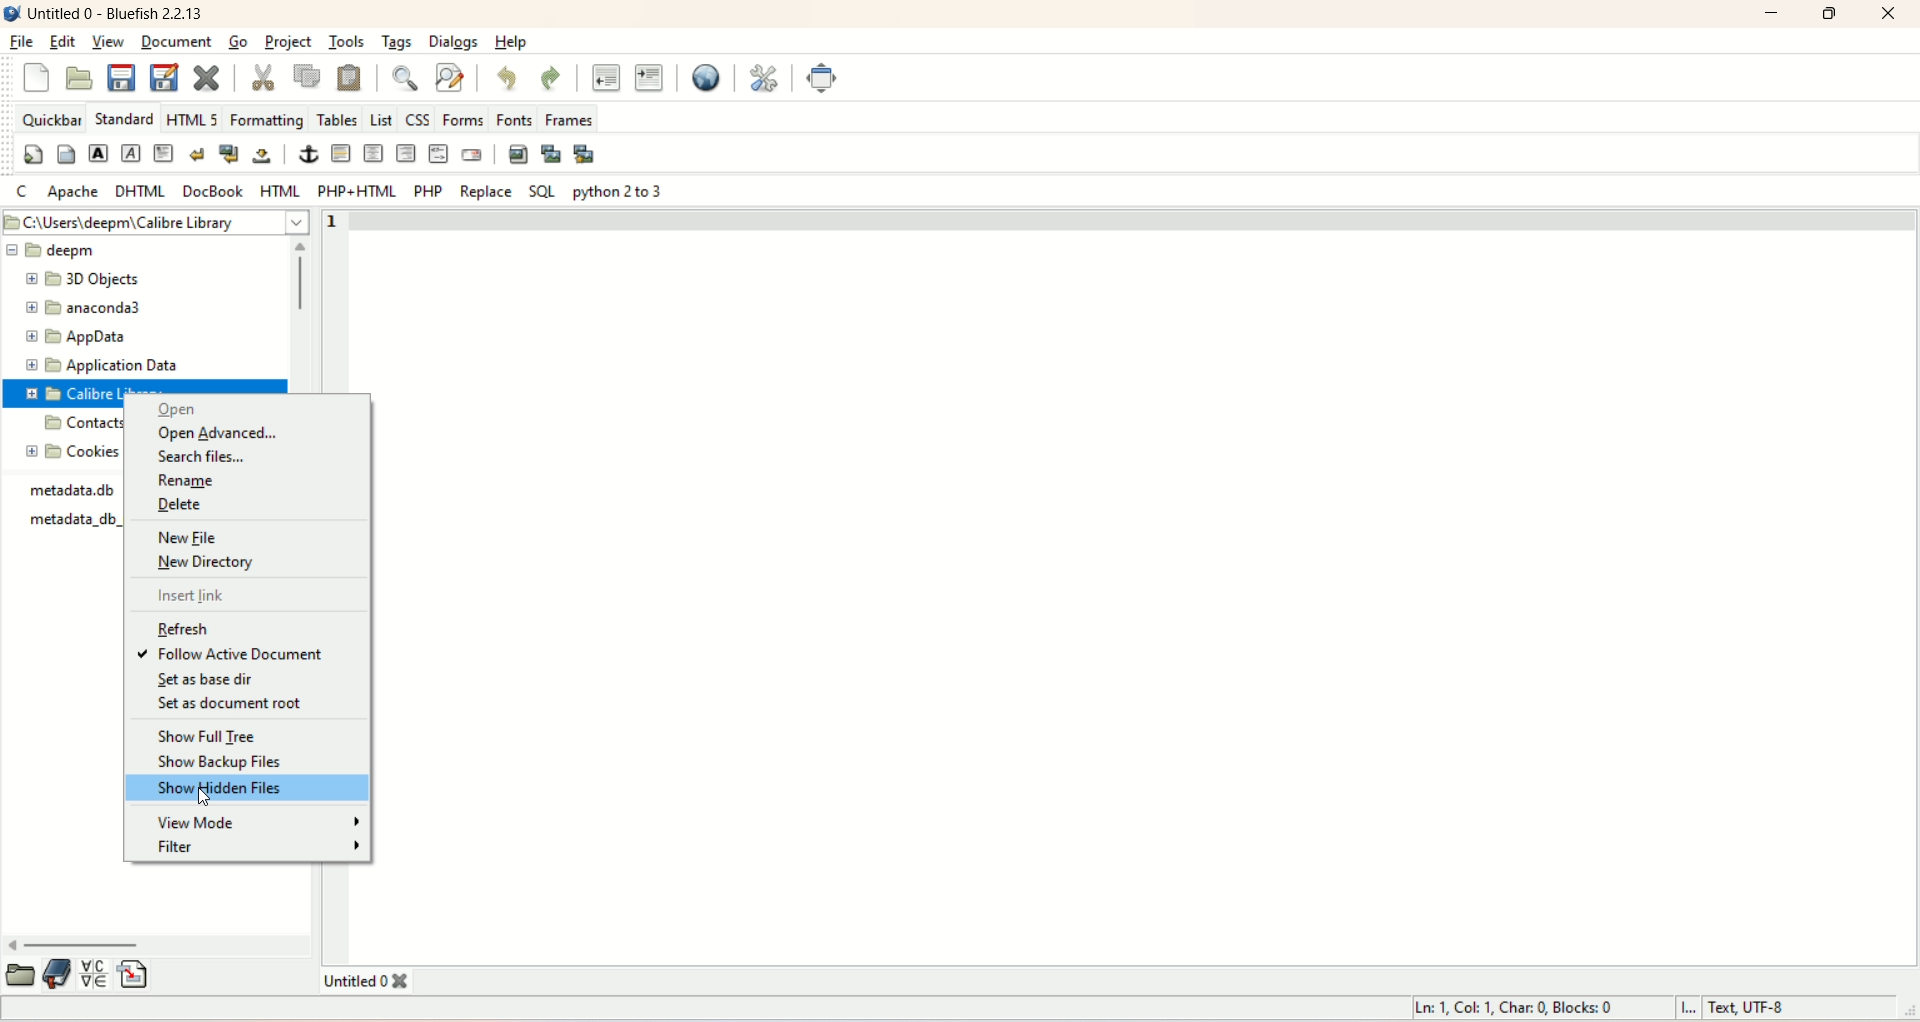 This screenshot has height=1022, width=1920. What do you see at coordinates (393, 45) in the screenshot?
I see `tags` at bounding box center [393, 45].